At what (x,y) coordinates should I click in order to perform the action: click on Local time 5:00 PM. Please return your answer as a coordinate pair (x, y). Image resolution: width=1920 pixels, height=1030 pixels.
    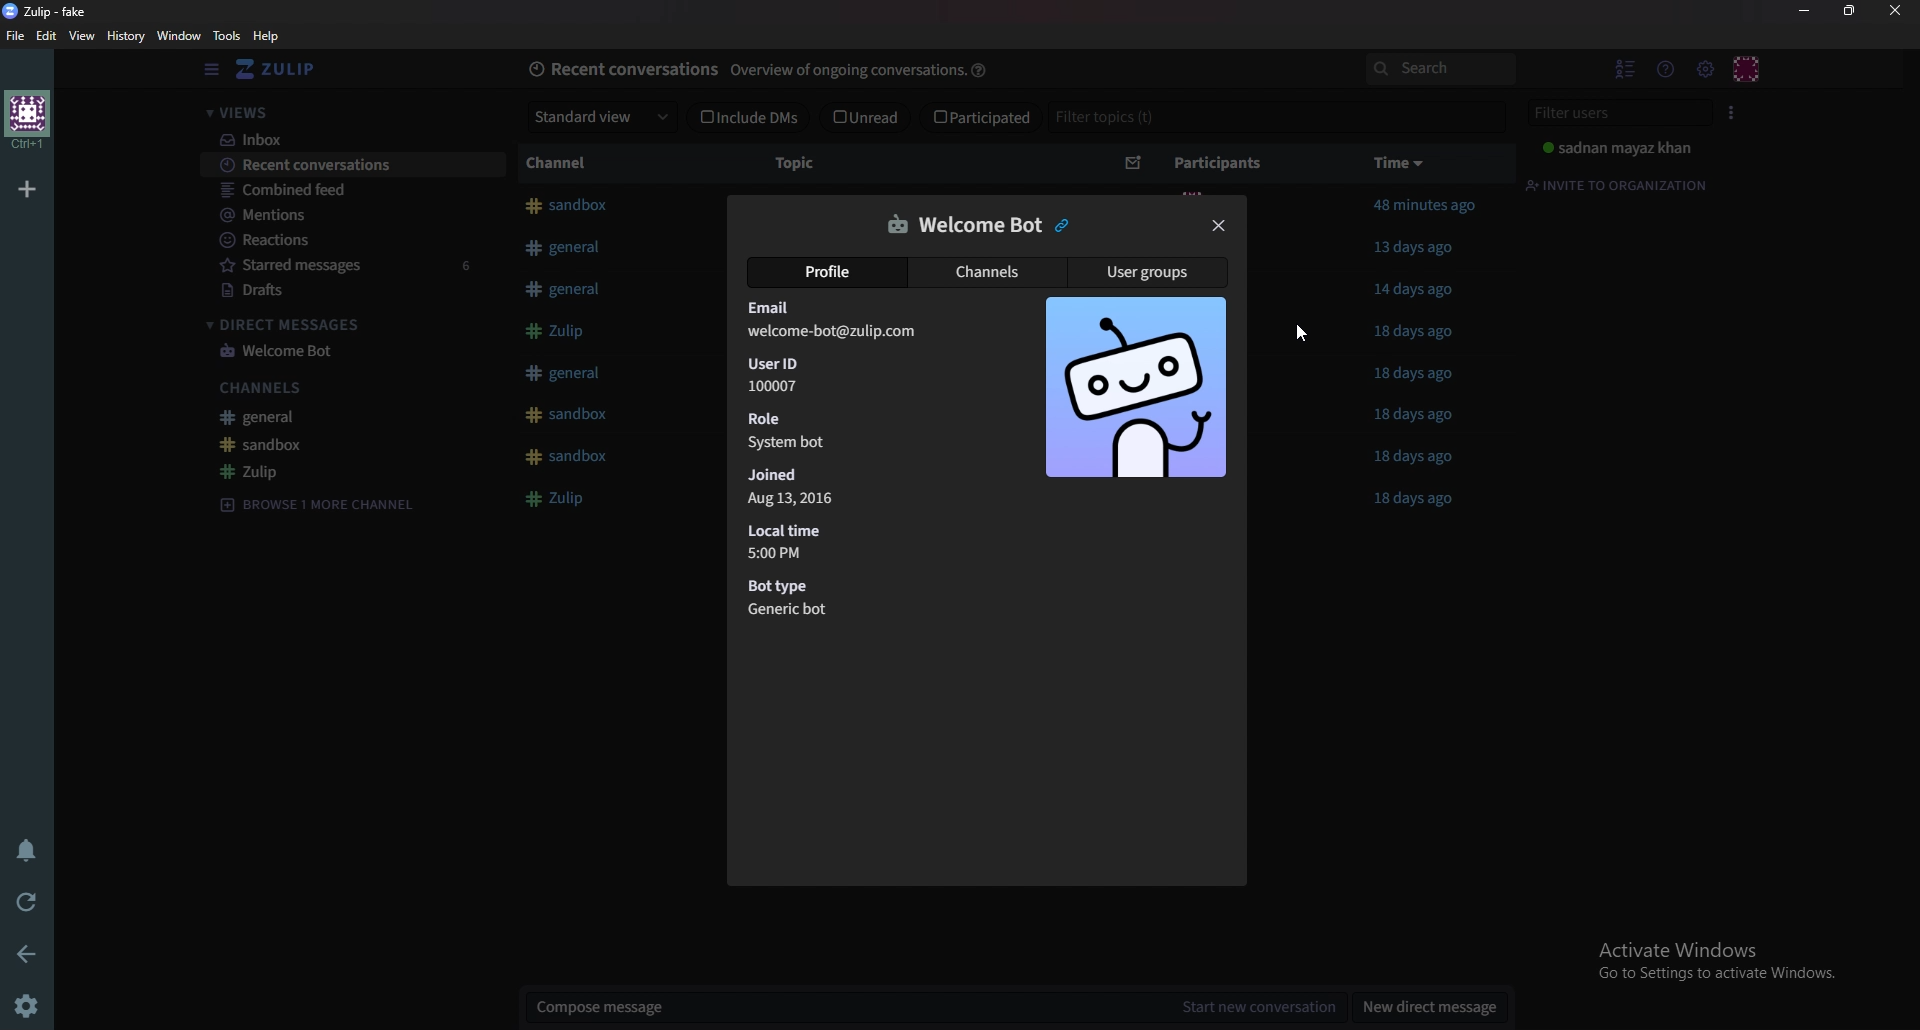
    Looking at the image, I should click on (794, 540).